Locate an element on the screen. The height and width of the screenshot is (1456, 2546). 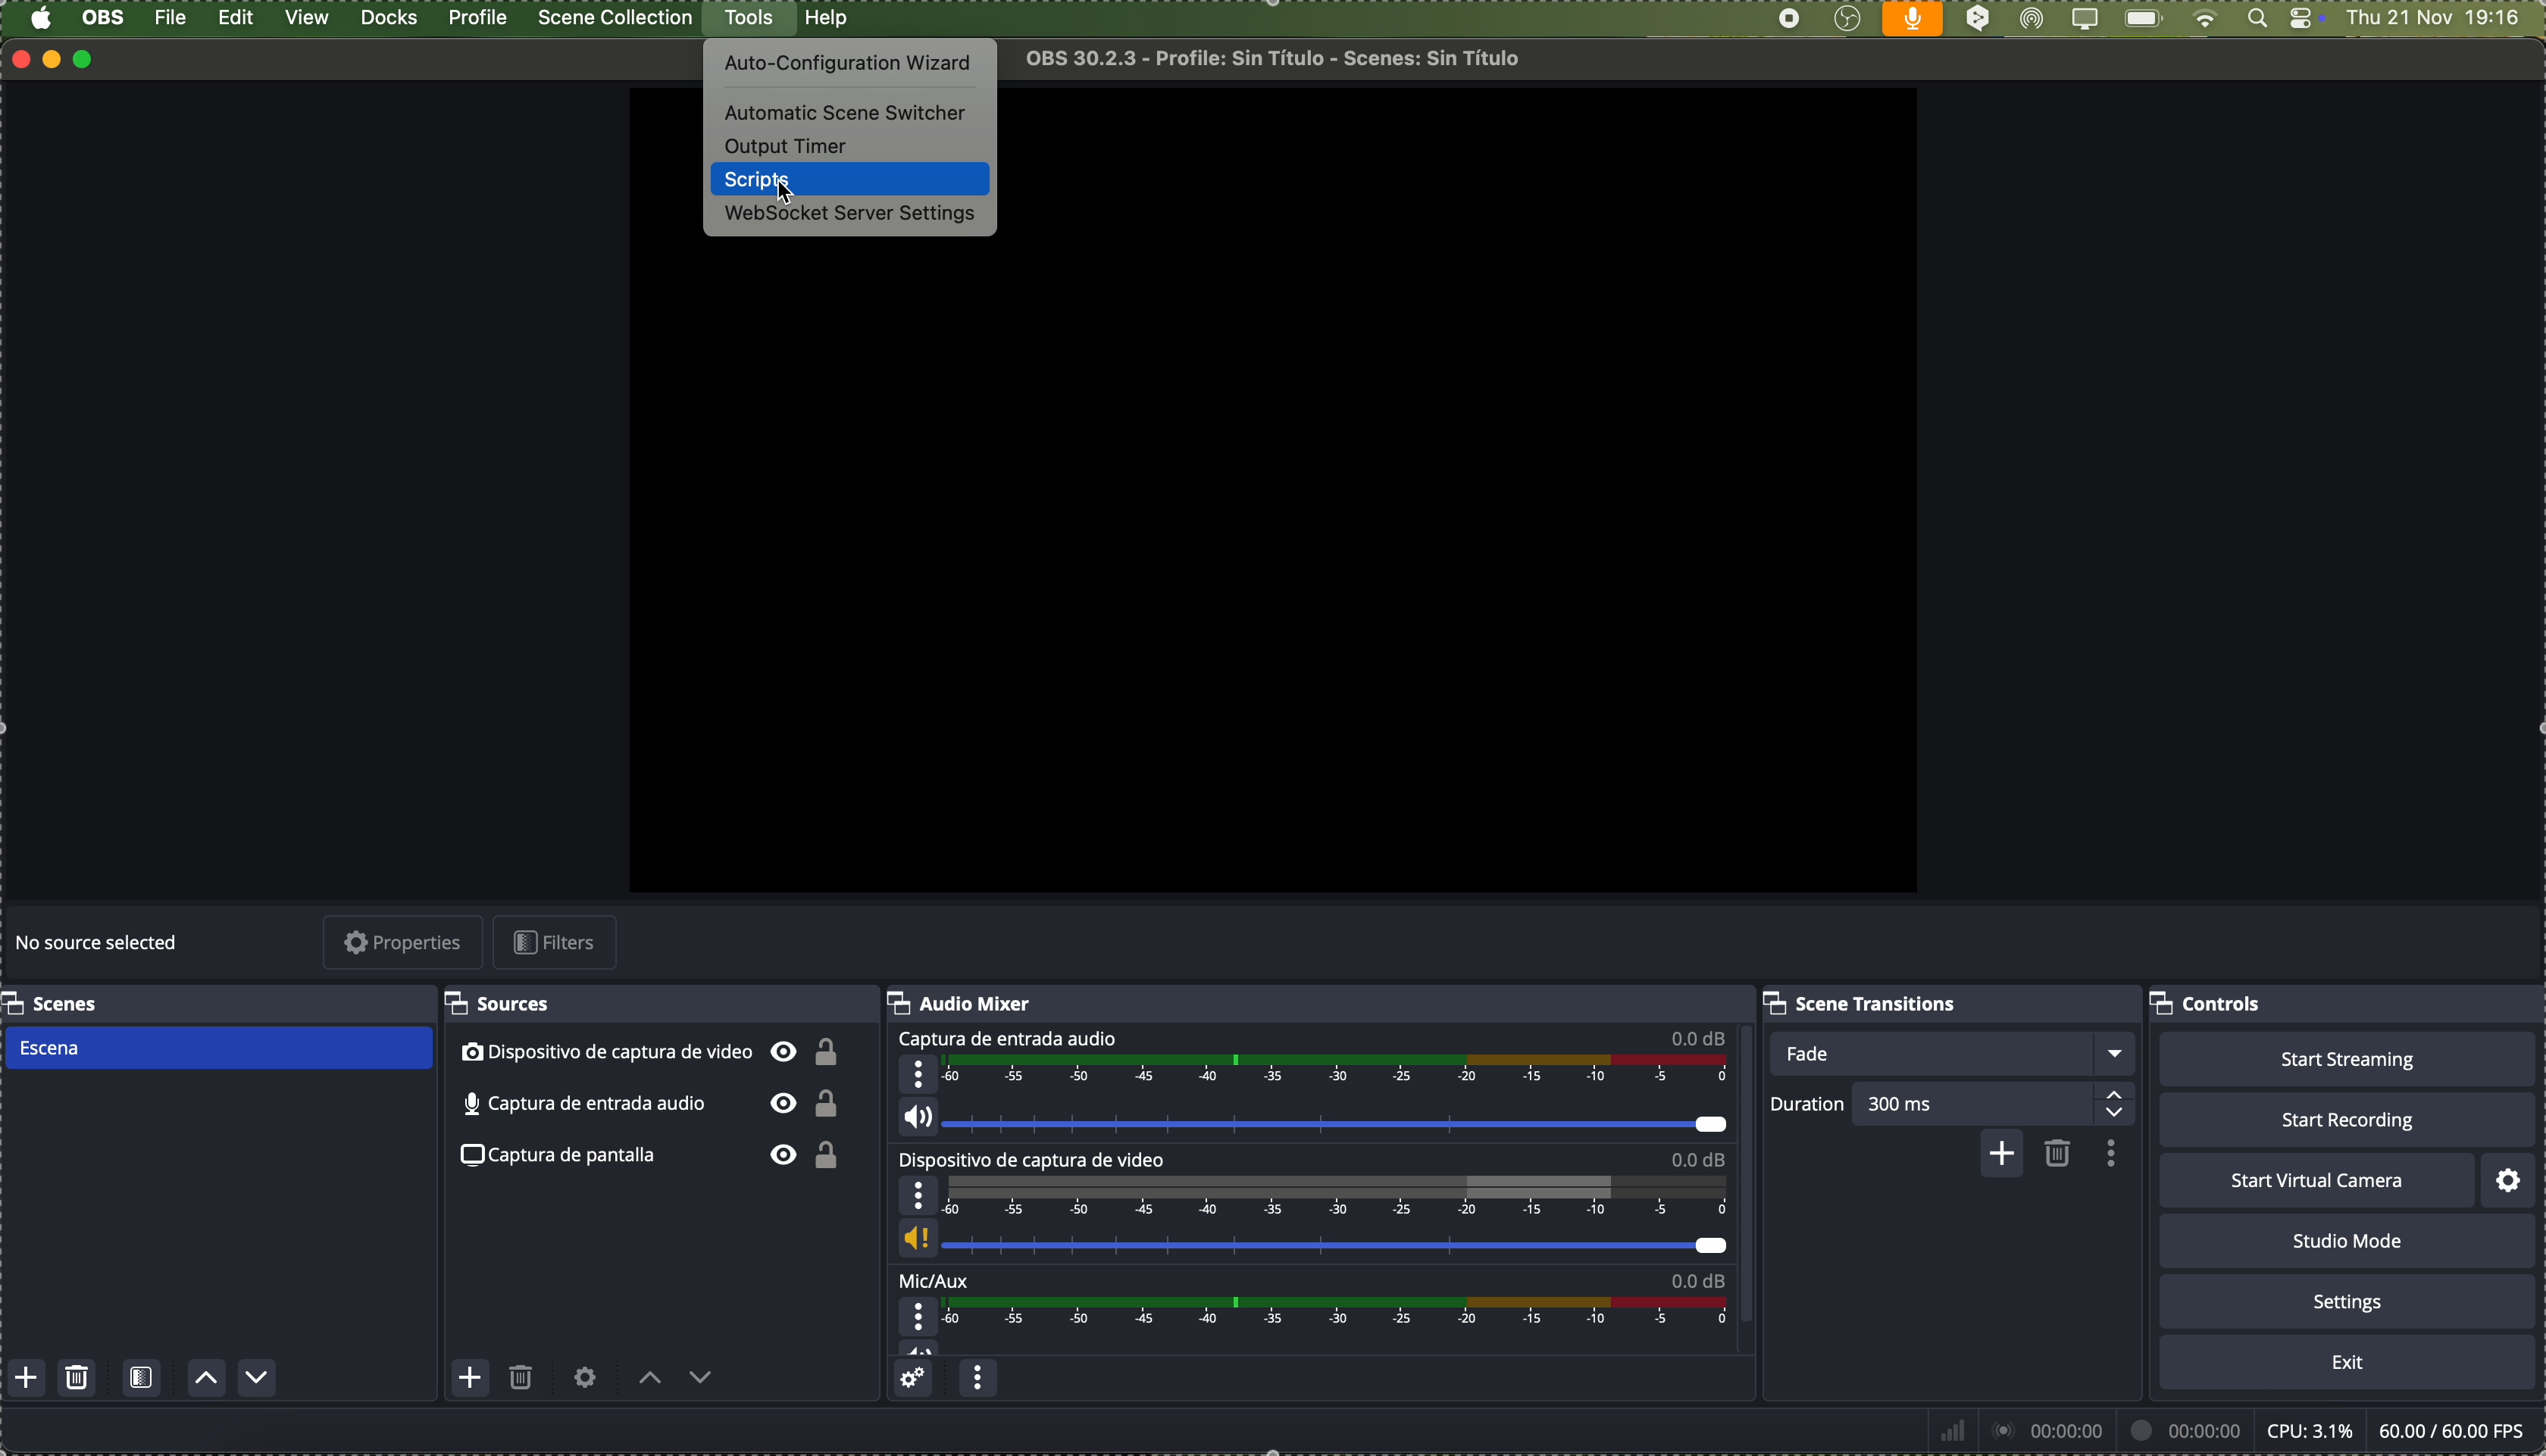
websocket server settings is located at coordinates (848, 214).